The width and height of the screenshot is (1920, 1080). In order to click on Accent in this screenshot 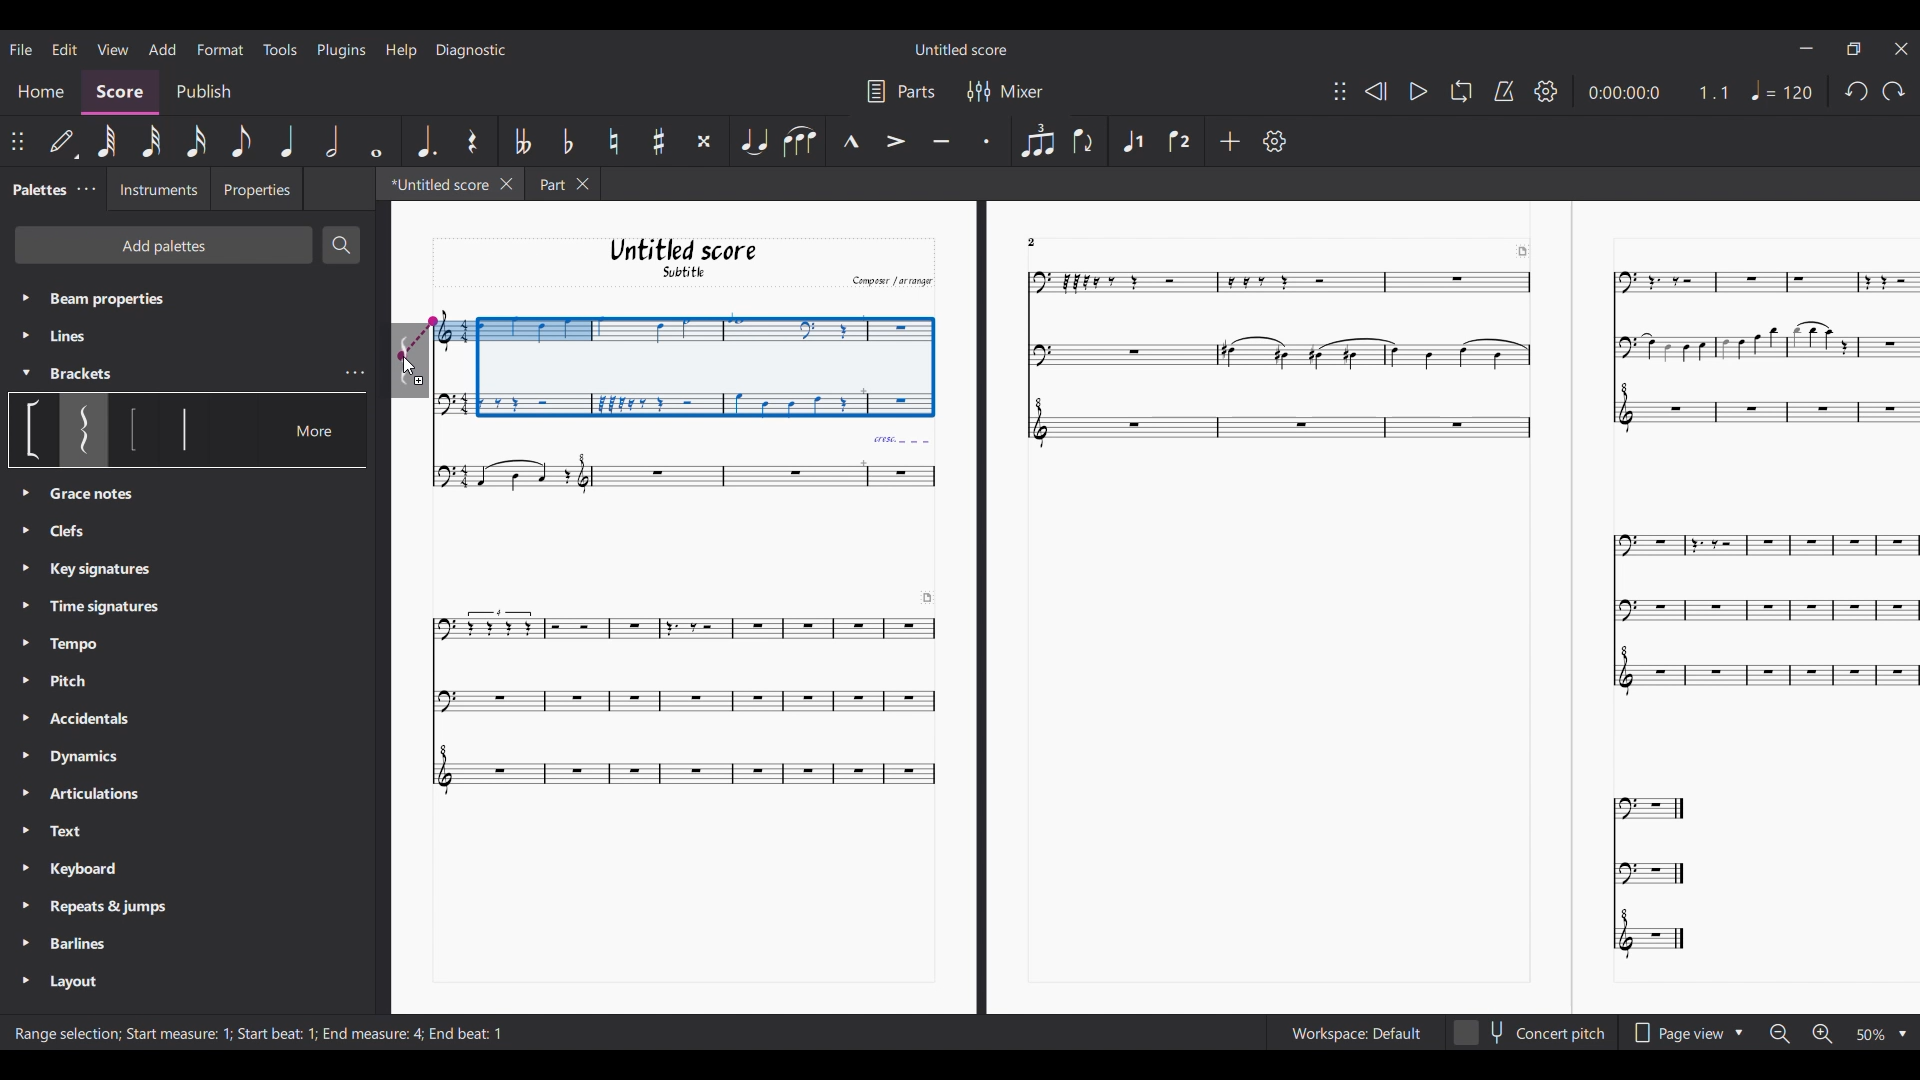, I will do `click(895, 141)`.